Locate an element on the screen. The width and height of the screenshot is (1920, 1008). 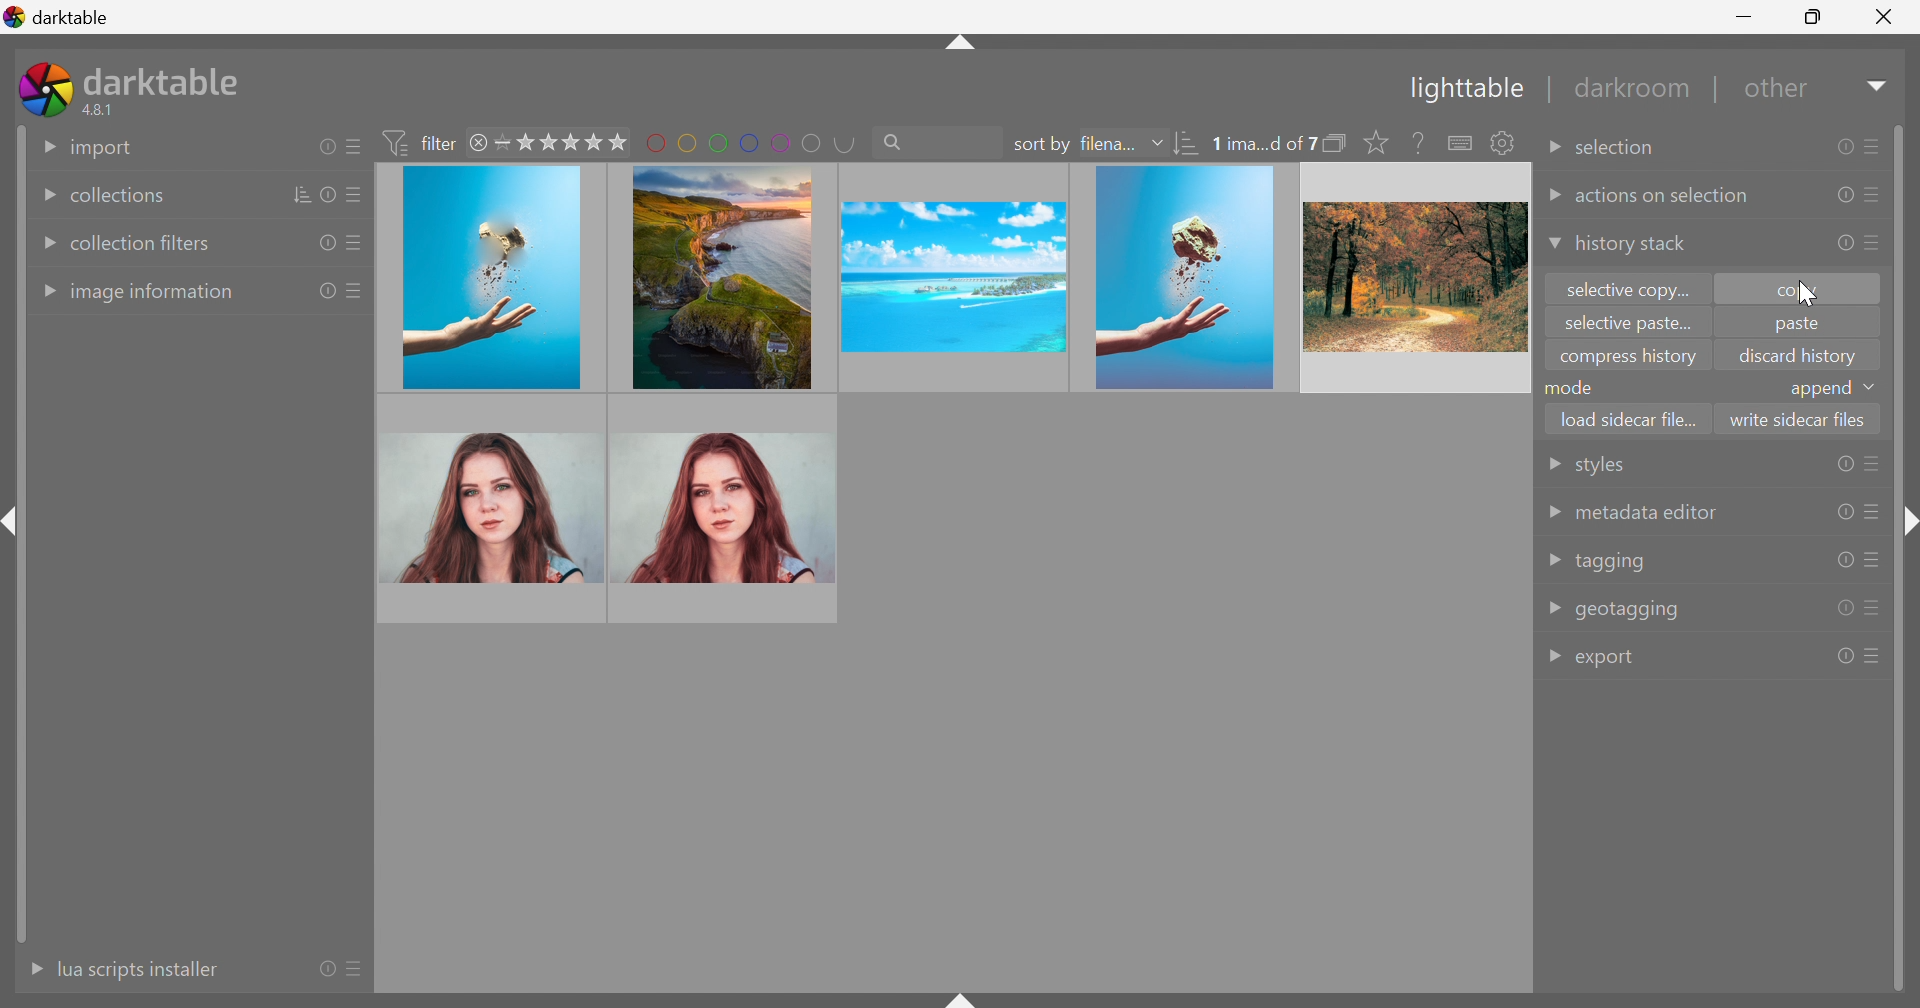
collapse grouped images is located at coordinates (1336, 143).